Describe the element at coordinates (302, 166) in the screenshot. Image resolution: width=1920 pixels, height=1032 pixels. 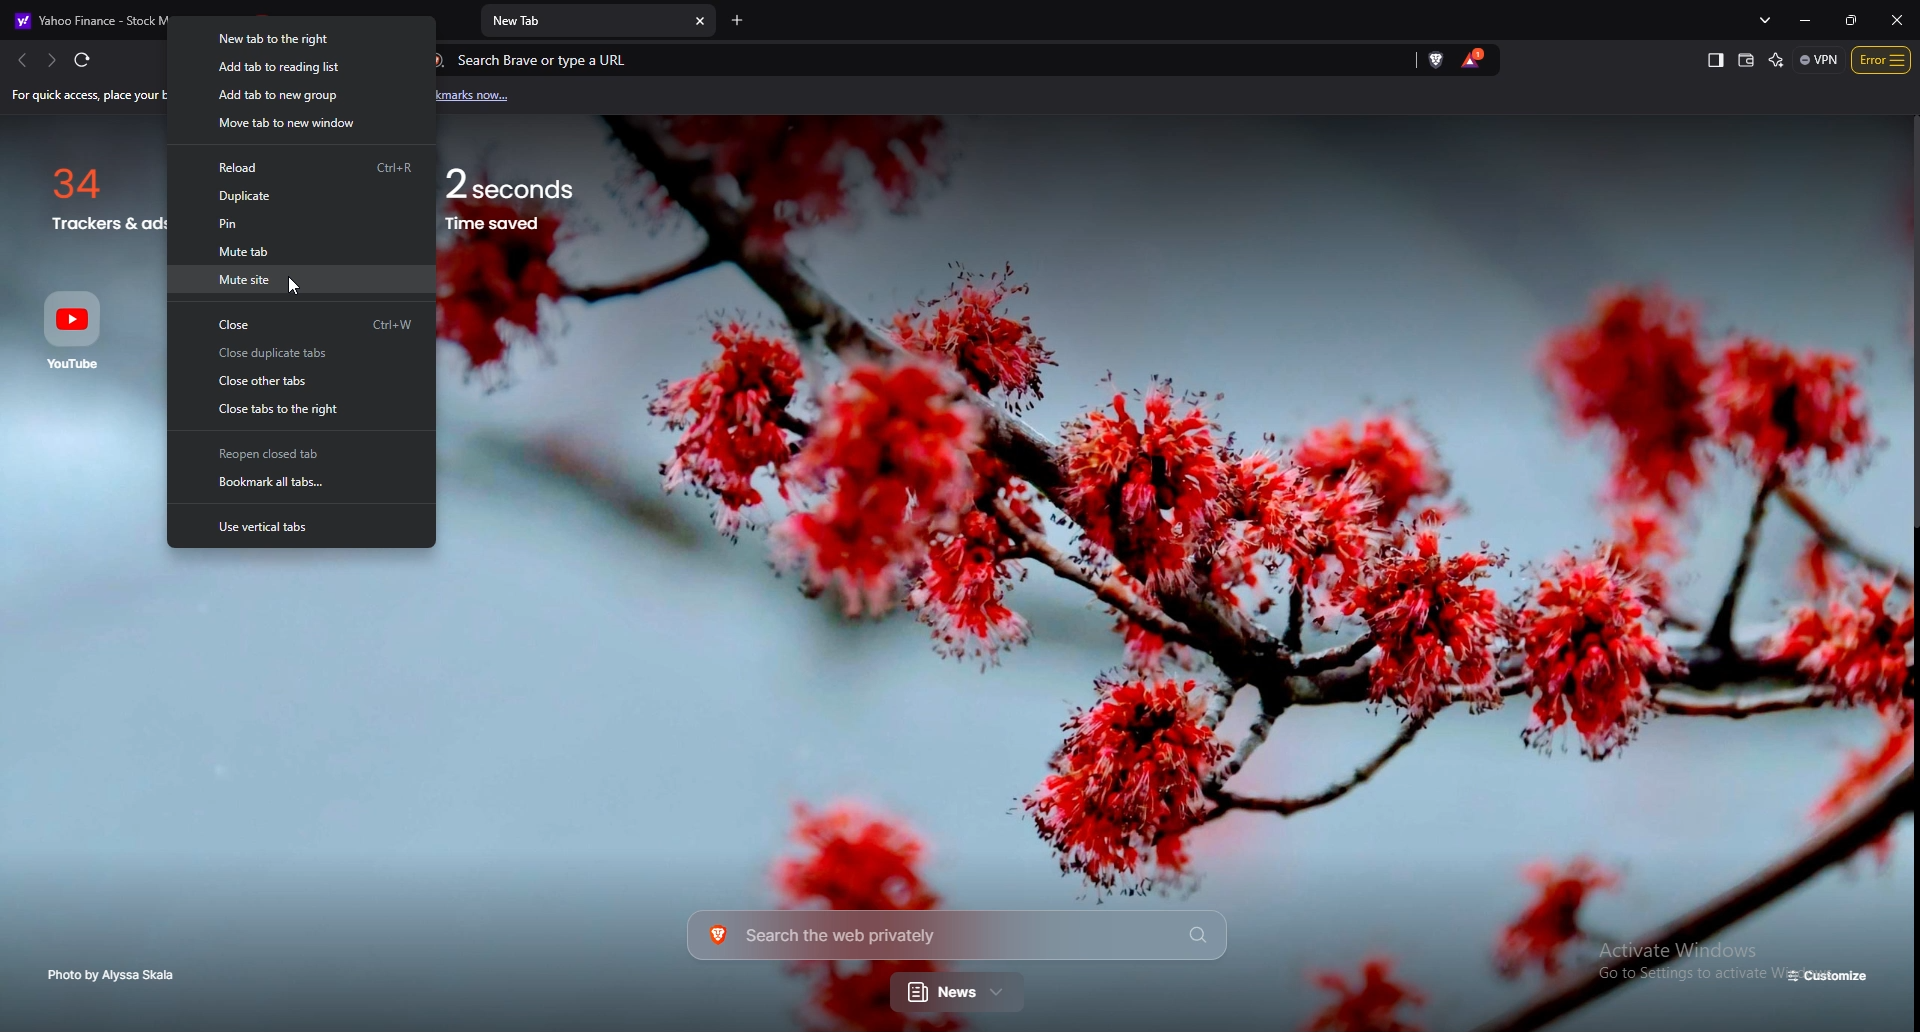
I see `reload` at that location.